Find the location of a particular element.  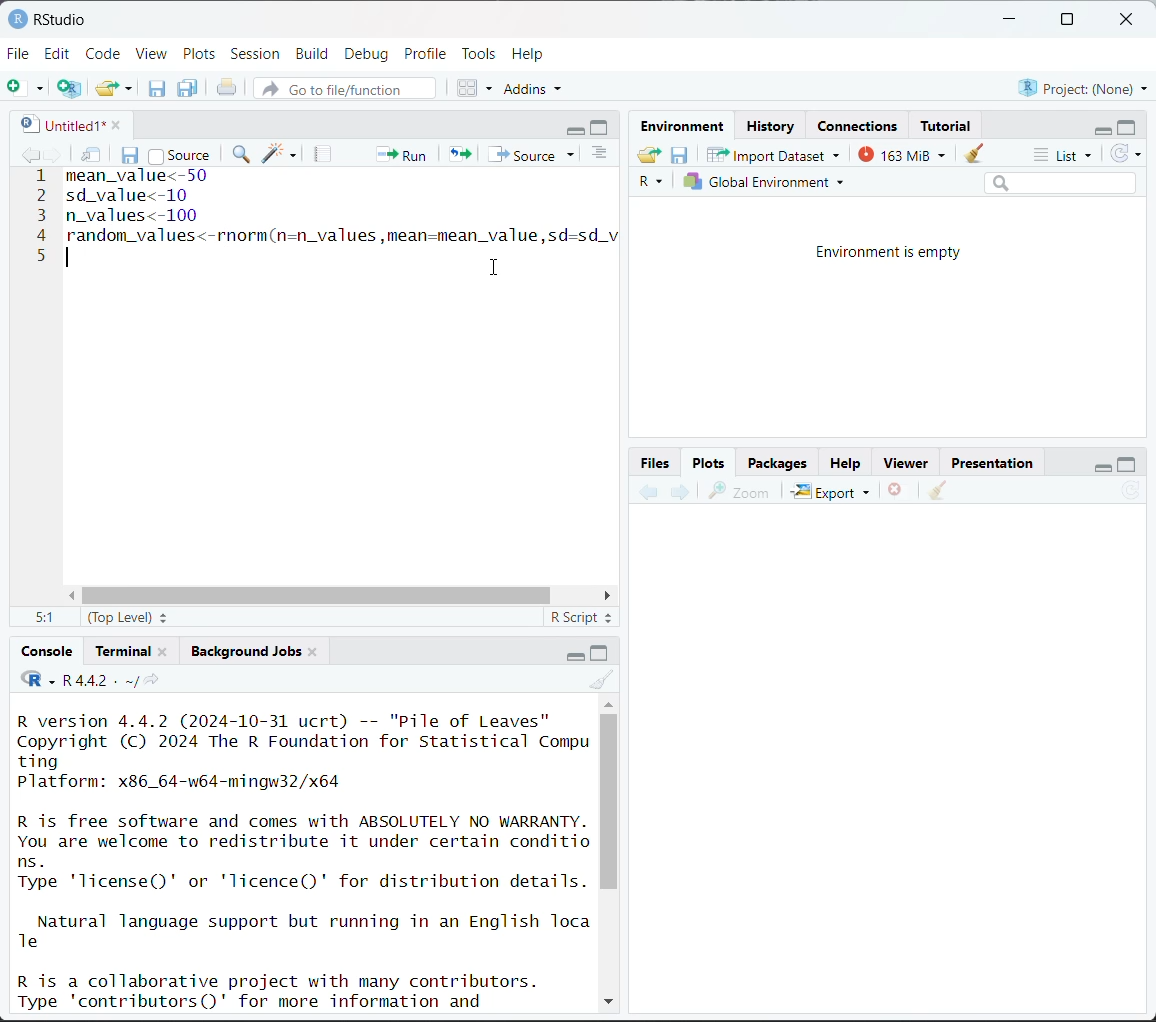

Presentation is located at coordinates (993, 464).